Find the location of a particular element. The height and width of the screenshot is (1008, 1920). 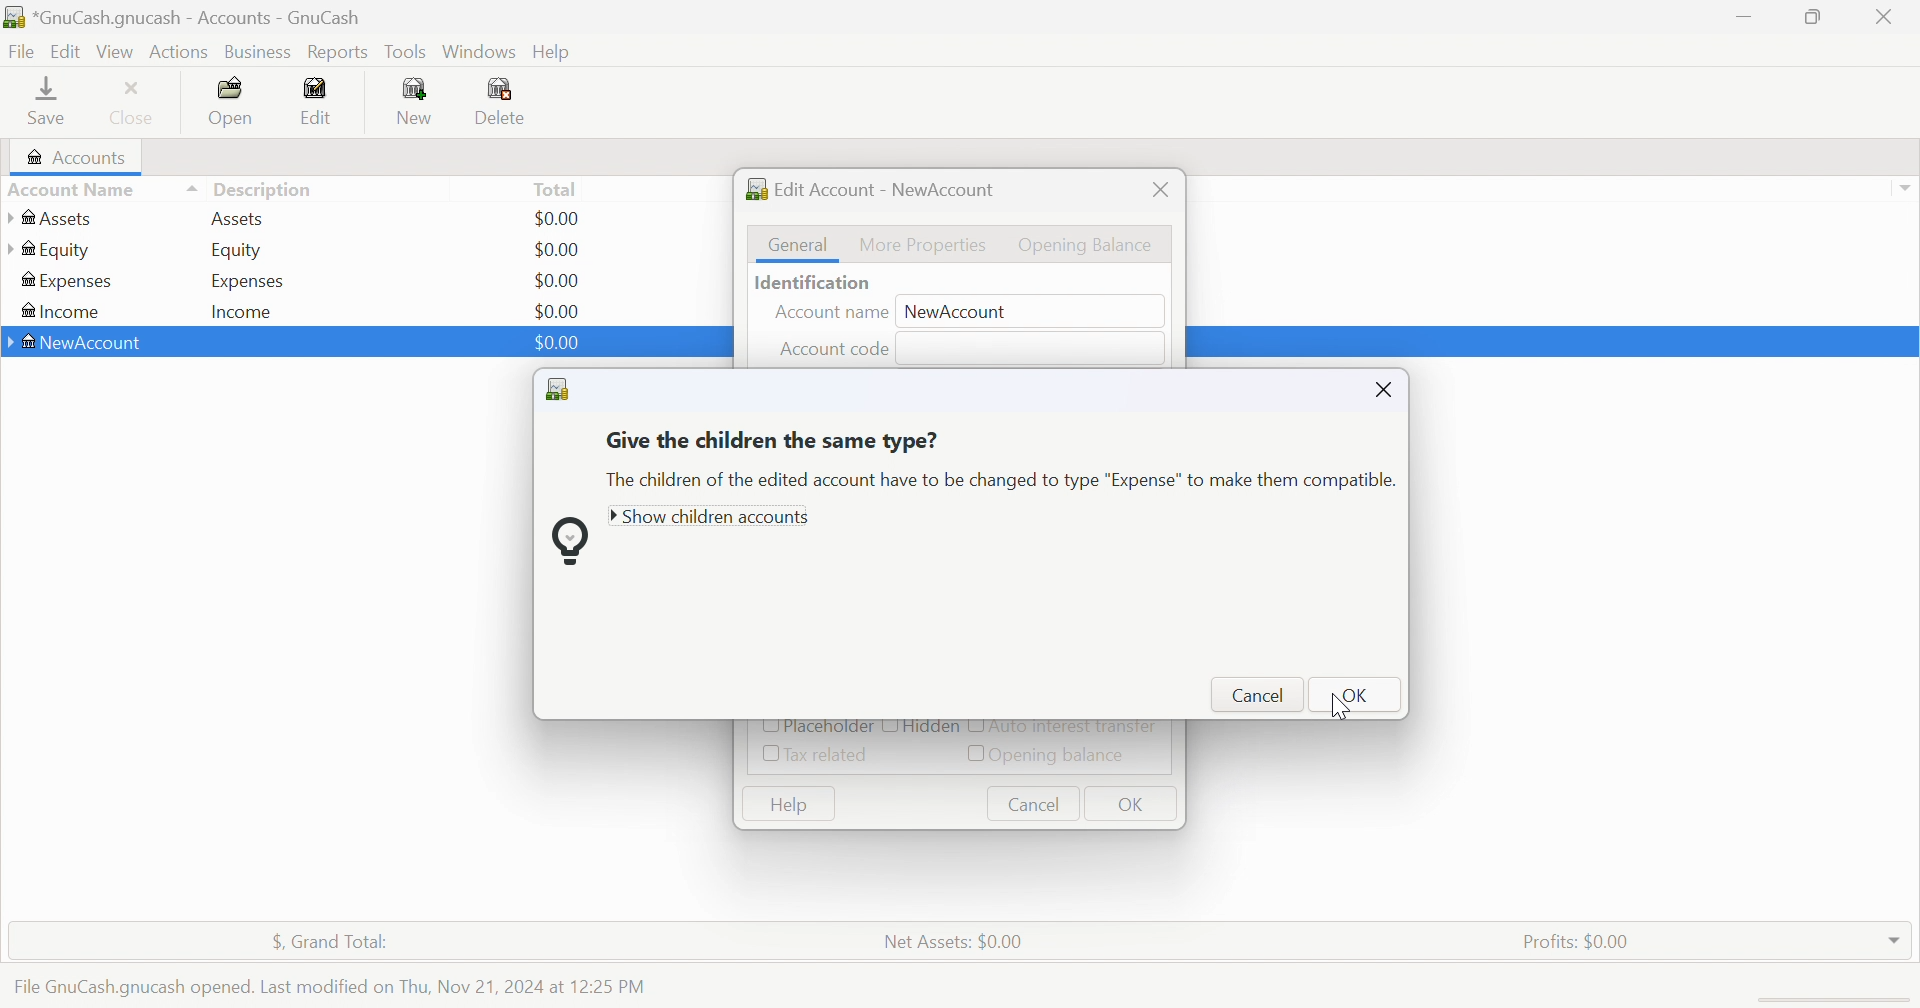

General is located at coordinates (800, 245).